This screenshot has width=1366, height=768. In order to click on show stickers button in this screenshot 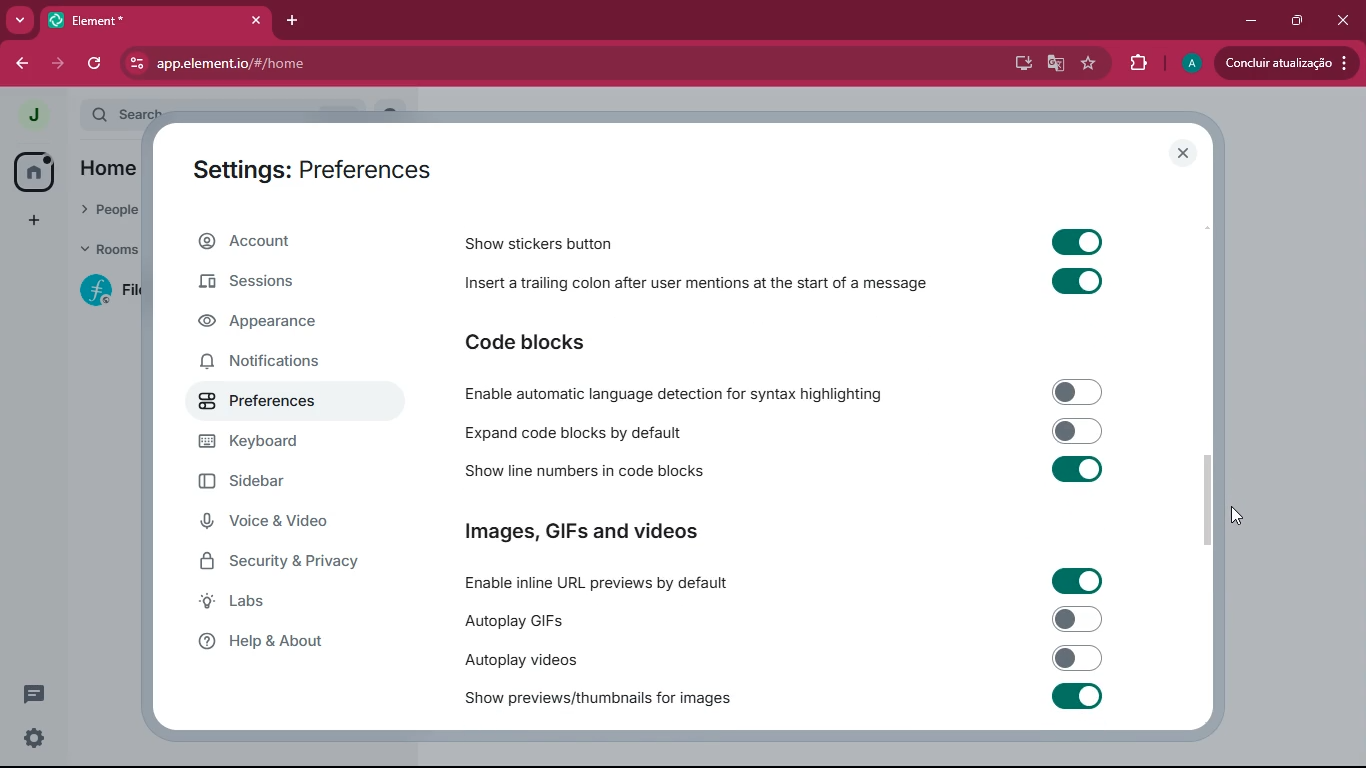, I will do `click(541, 243)`.